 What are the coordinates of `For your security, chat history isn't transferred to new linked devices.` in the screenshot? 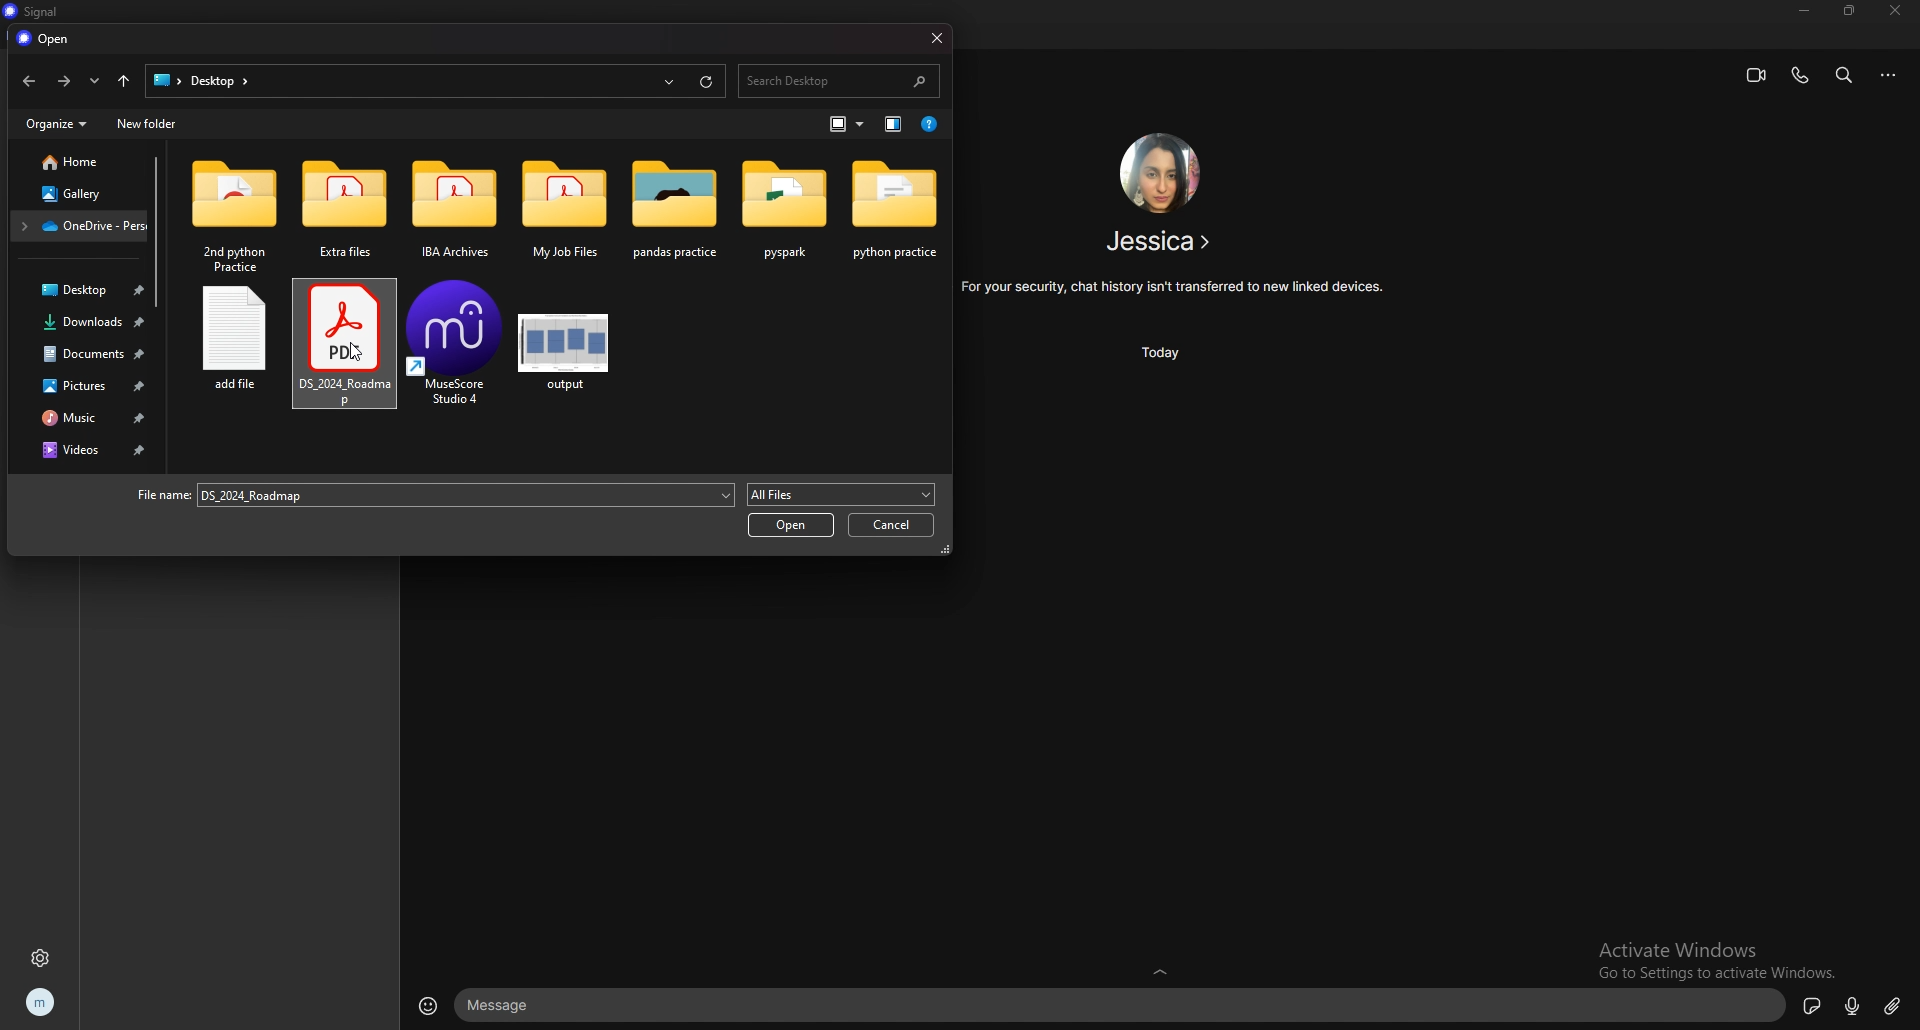 It's located at (1174, 287).